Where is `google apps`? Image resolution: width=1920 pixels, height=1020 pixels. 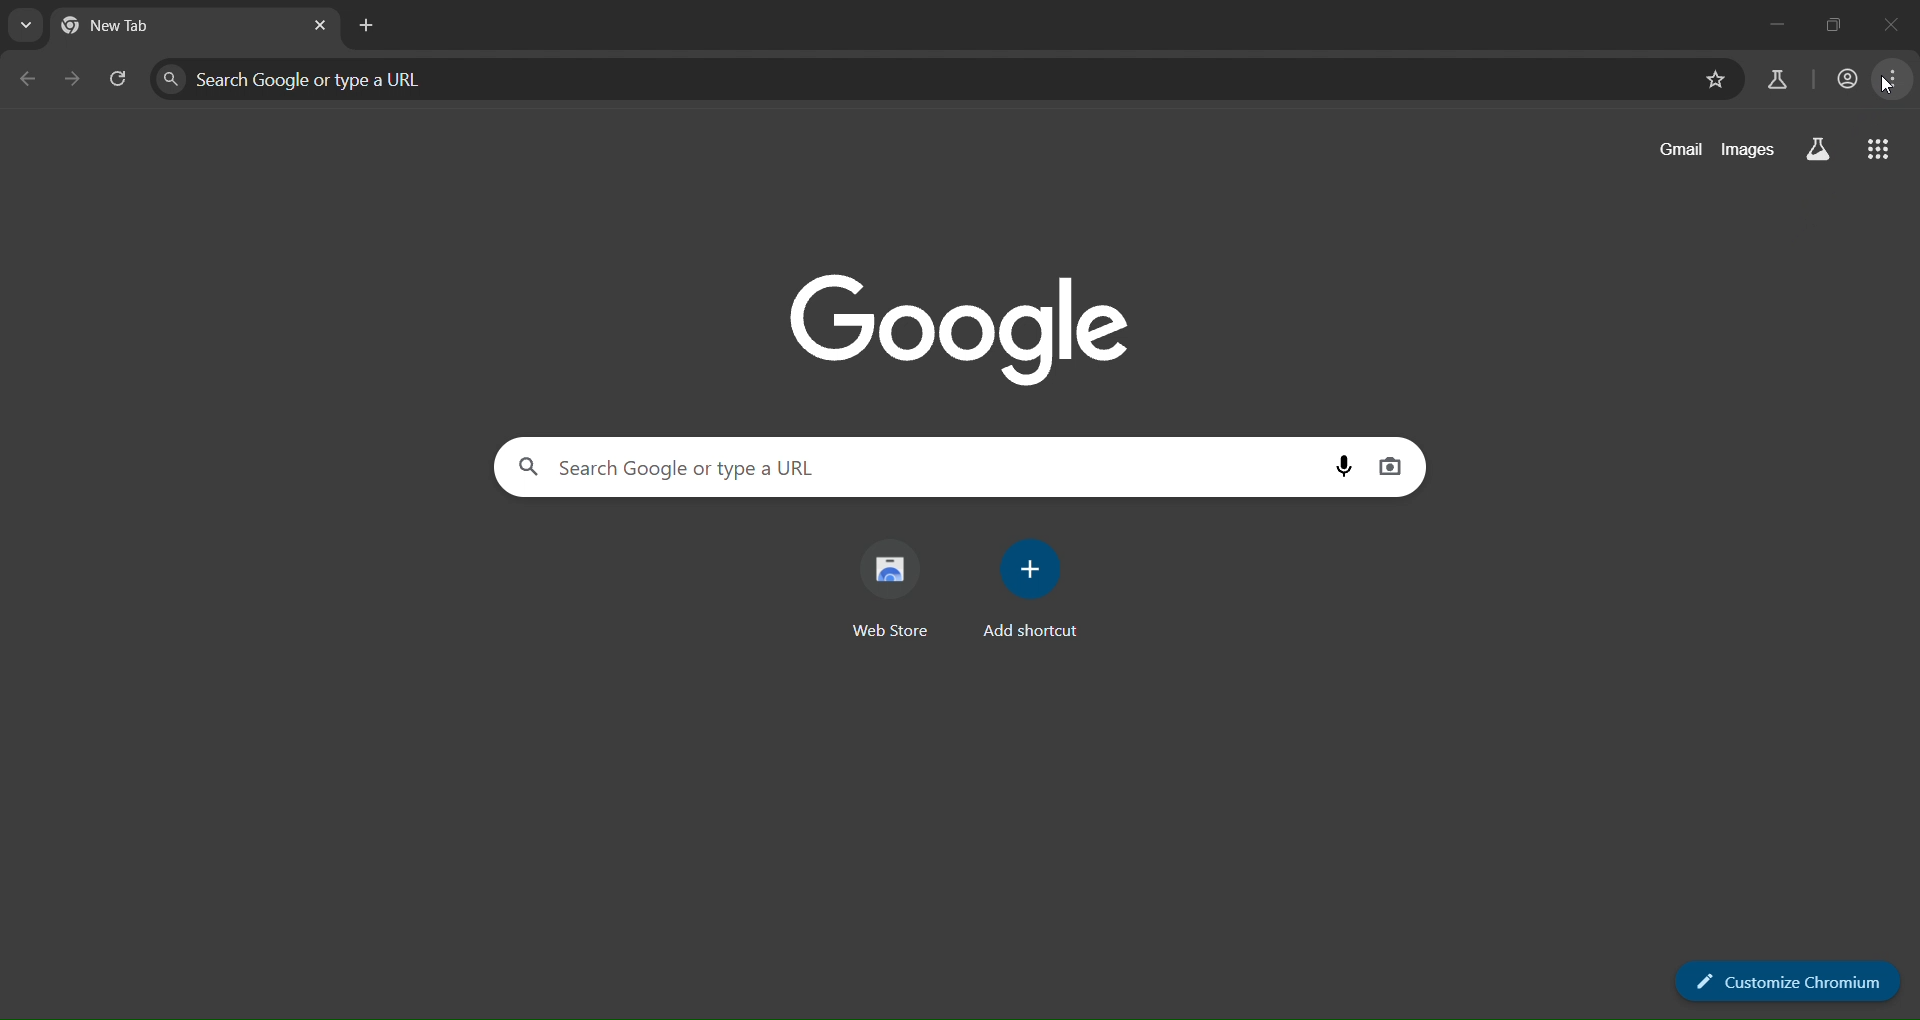 google apps is located at coordinates (1879, 147).